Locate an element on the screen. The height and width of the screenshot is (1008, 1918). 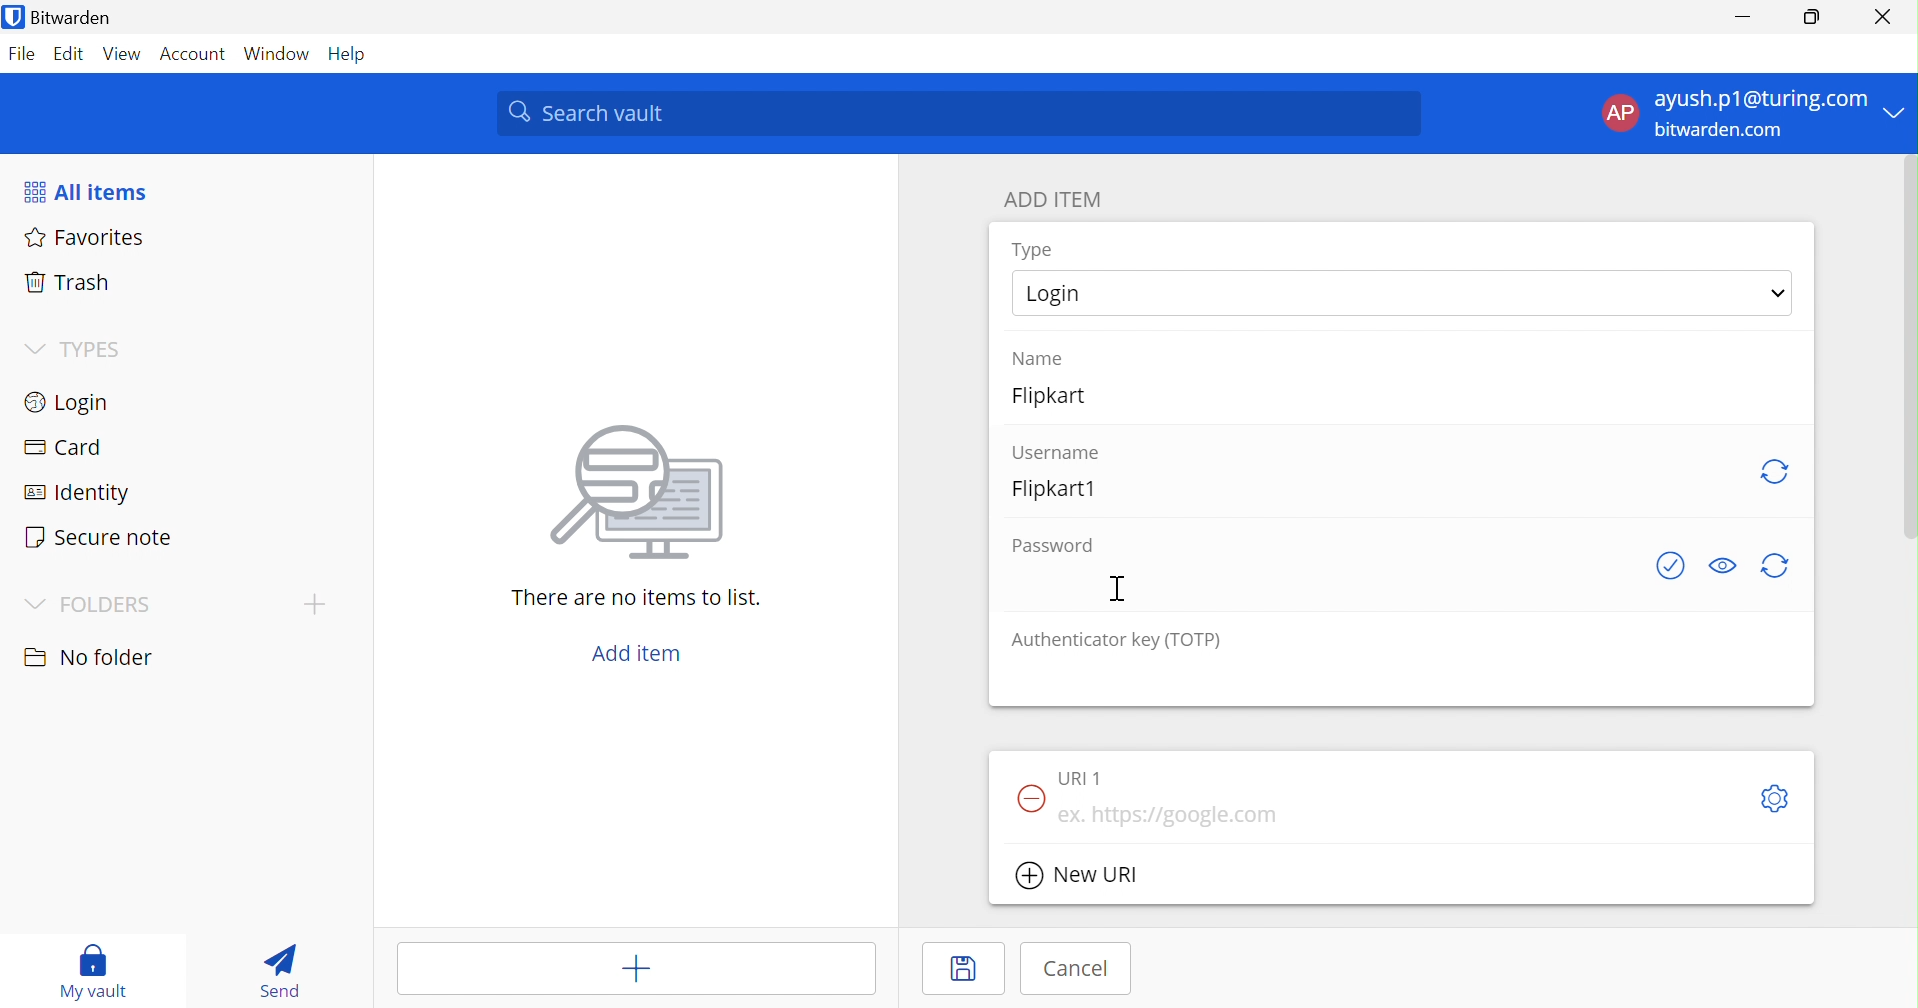
Drop Down is located at coordinates (32, 346).